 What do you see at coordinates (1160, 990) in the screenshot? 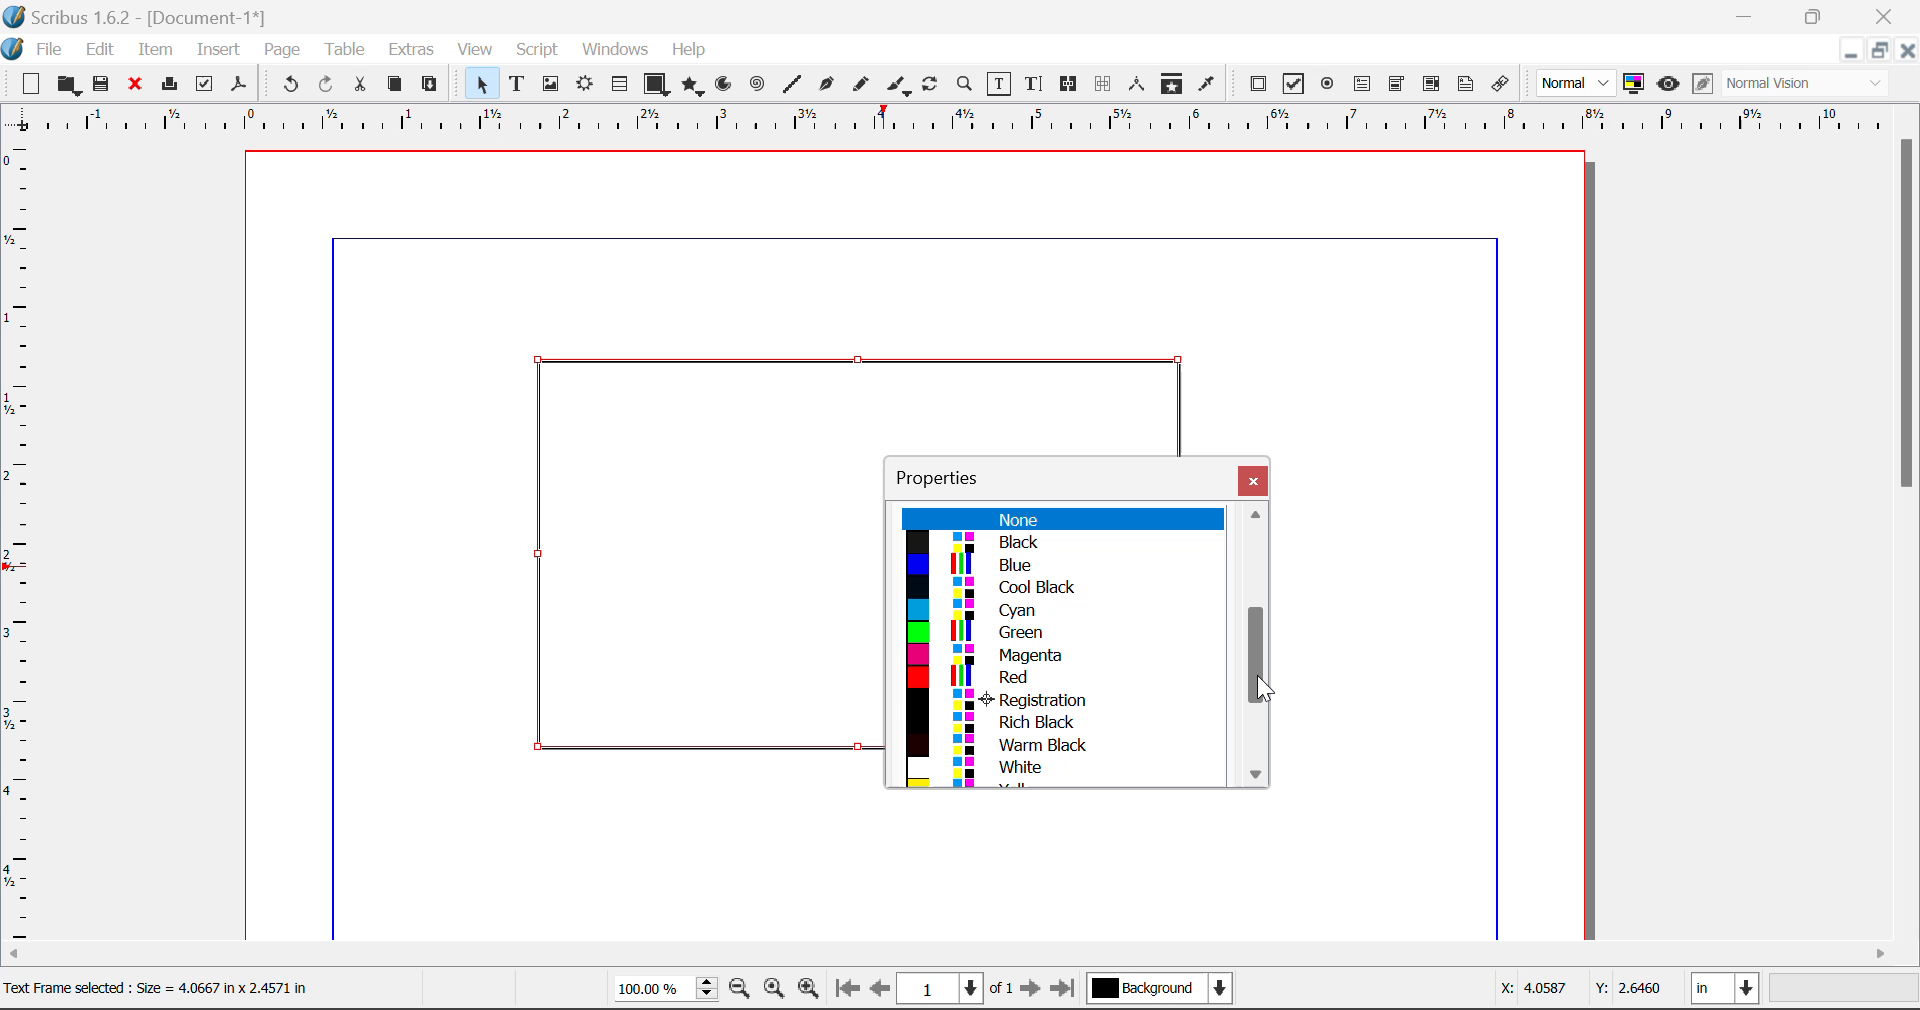
I see `Background` at bounding box center [1160, 990].